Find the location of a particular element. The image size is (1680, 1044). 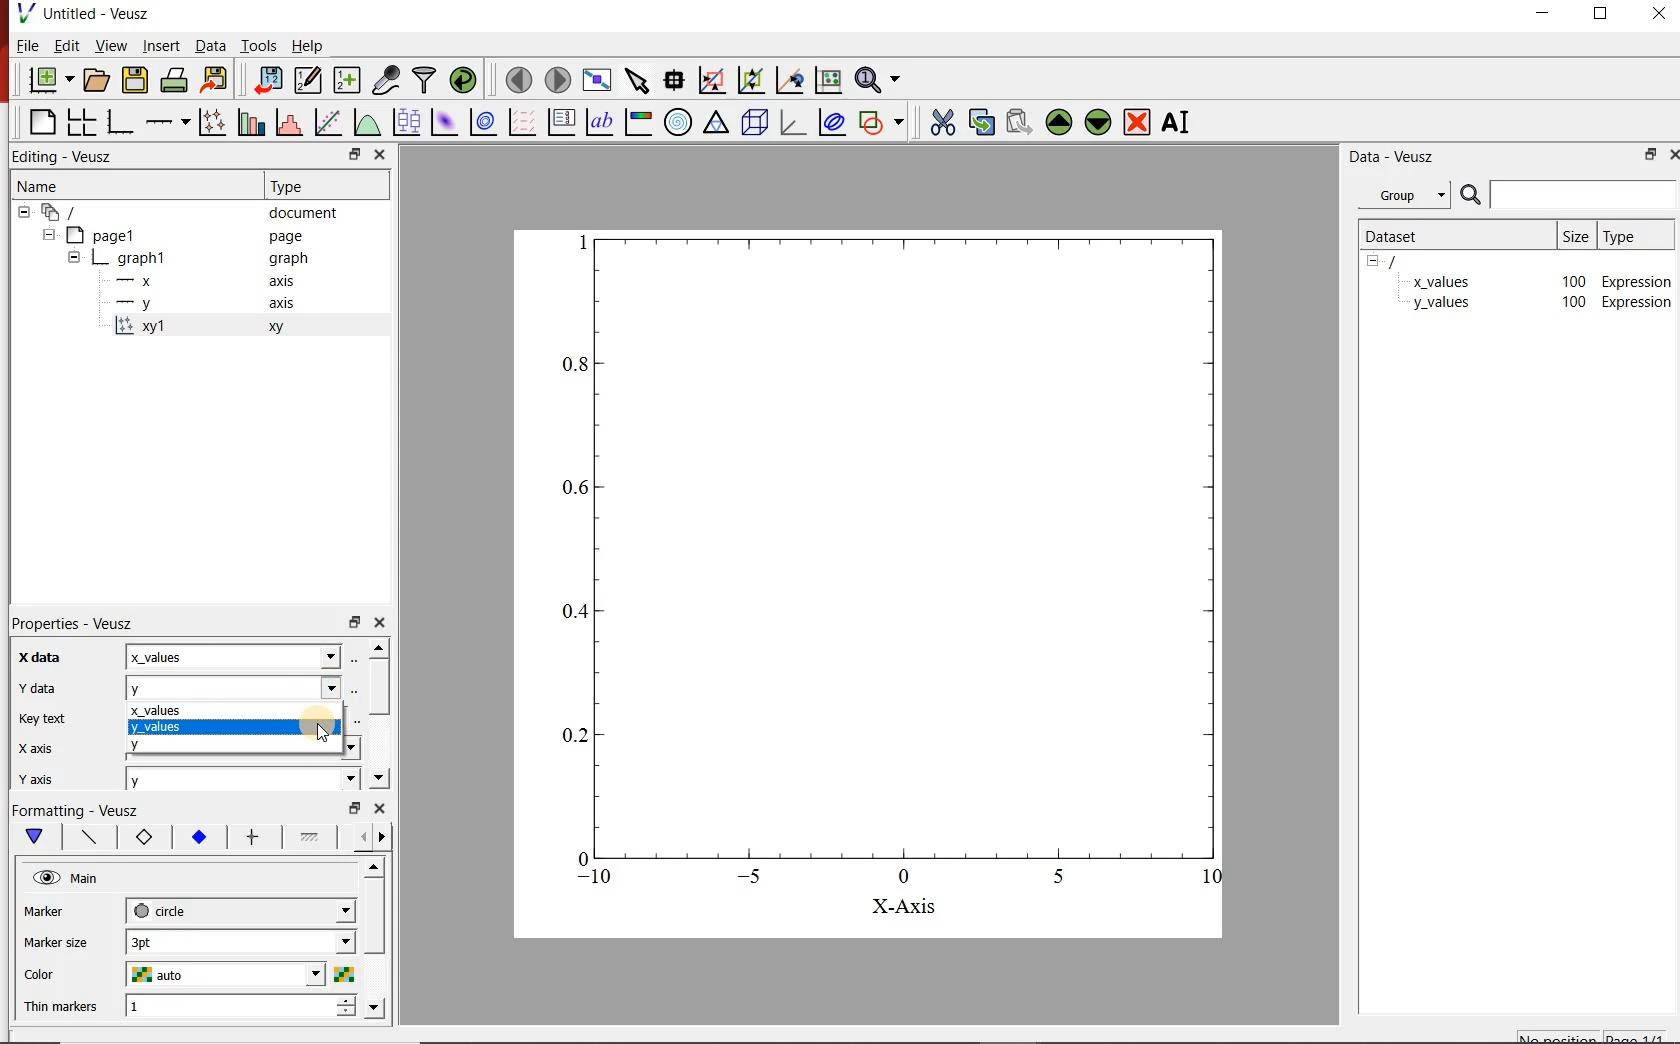

click to zoom out on graph axes is located at coordinates (748, 81).